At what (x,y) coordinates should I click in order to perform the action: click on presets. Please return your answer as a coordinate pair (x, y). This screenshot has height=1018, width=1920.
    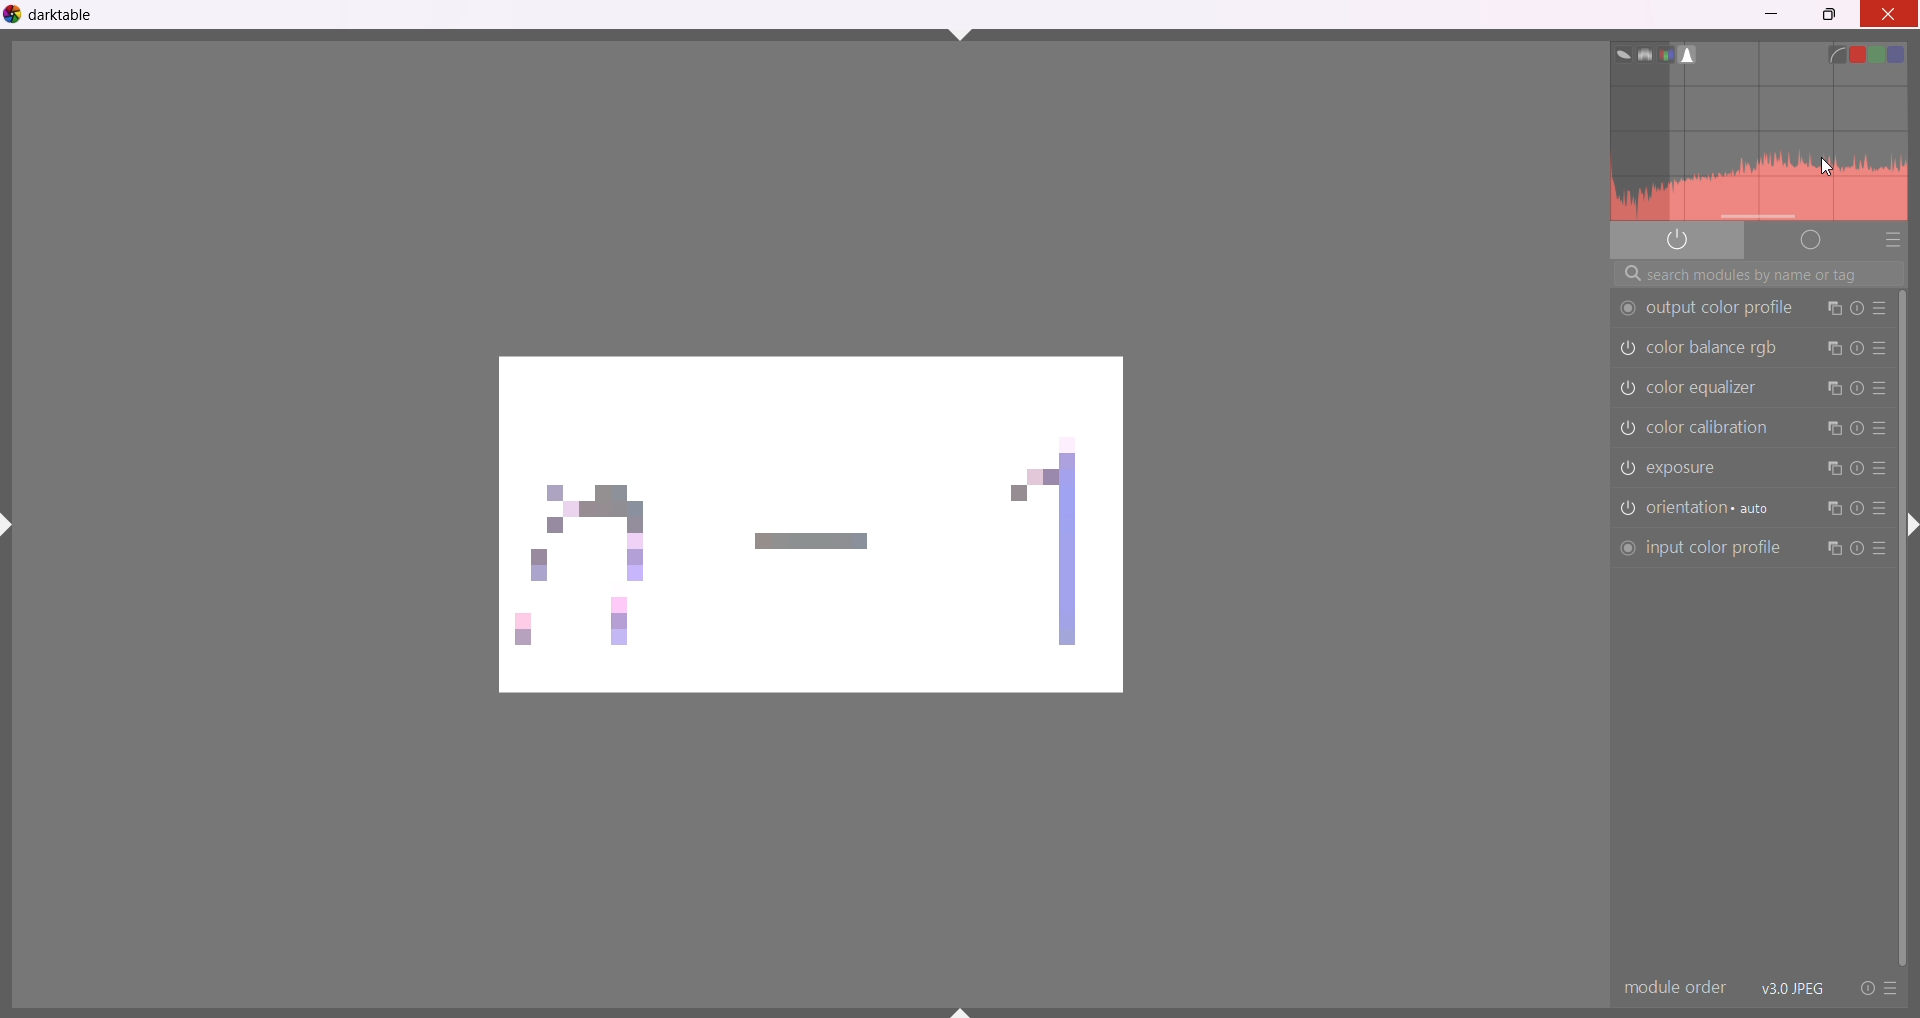
    Looking at the image, I should click on (1880, 509).